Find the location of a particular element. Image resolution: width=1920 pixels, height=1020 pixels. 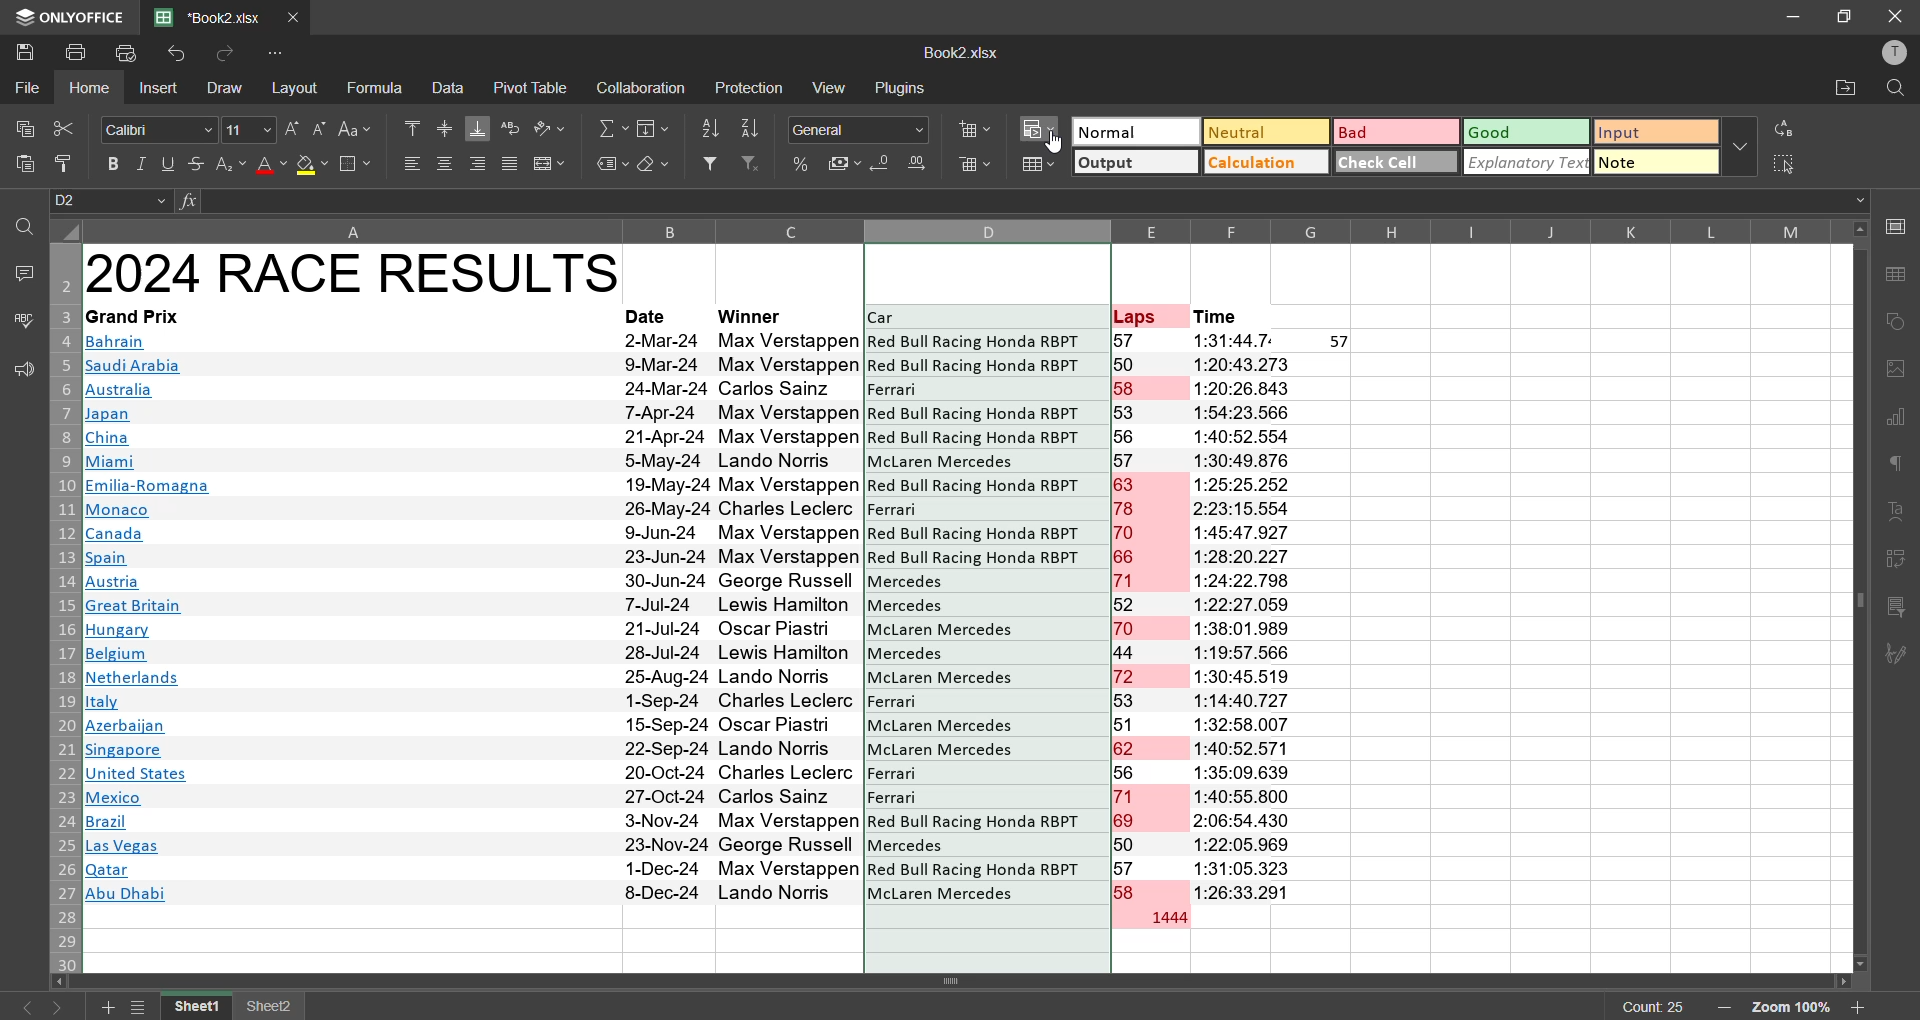

font color is located at coordinates (270, 164).